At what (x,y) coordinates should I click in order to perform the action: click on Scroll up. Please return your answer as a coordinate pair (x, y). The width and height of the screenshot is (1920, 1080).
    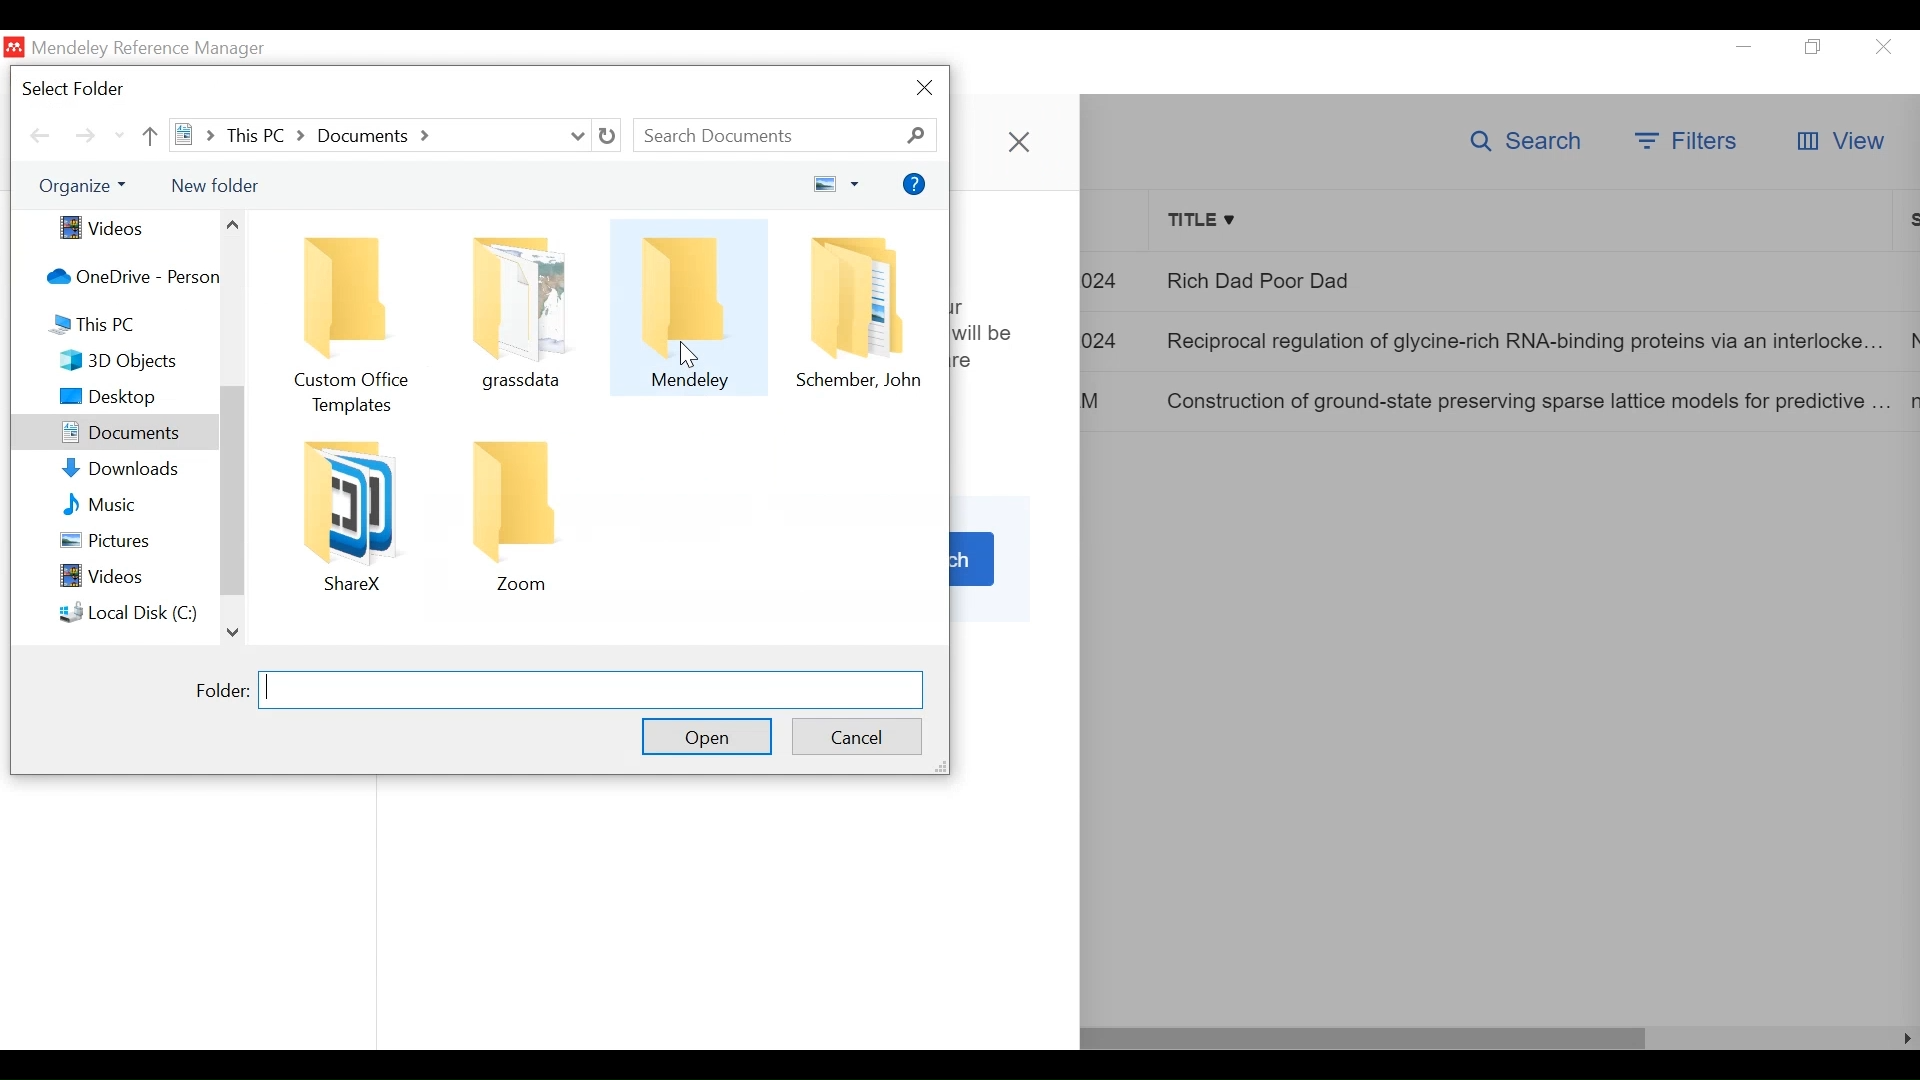
    Looking at the image, I should click on (232, 222).